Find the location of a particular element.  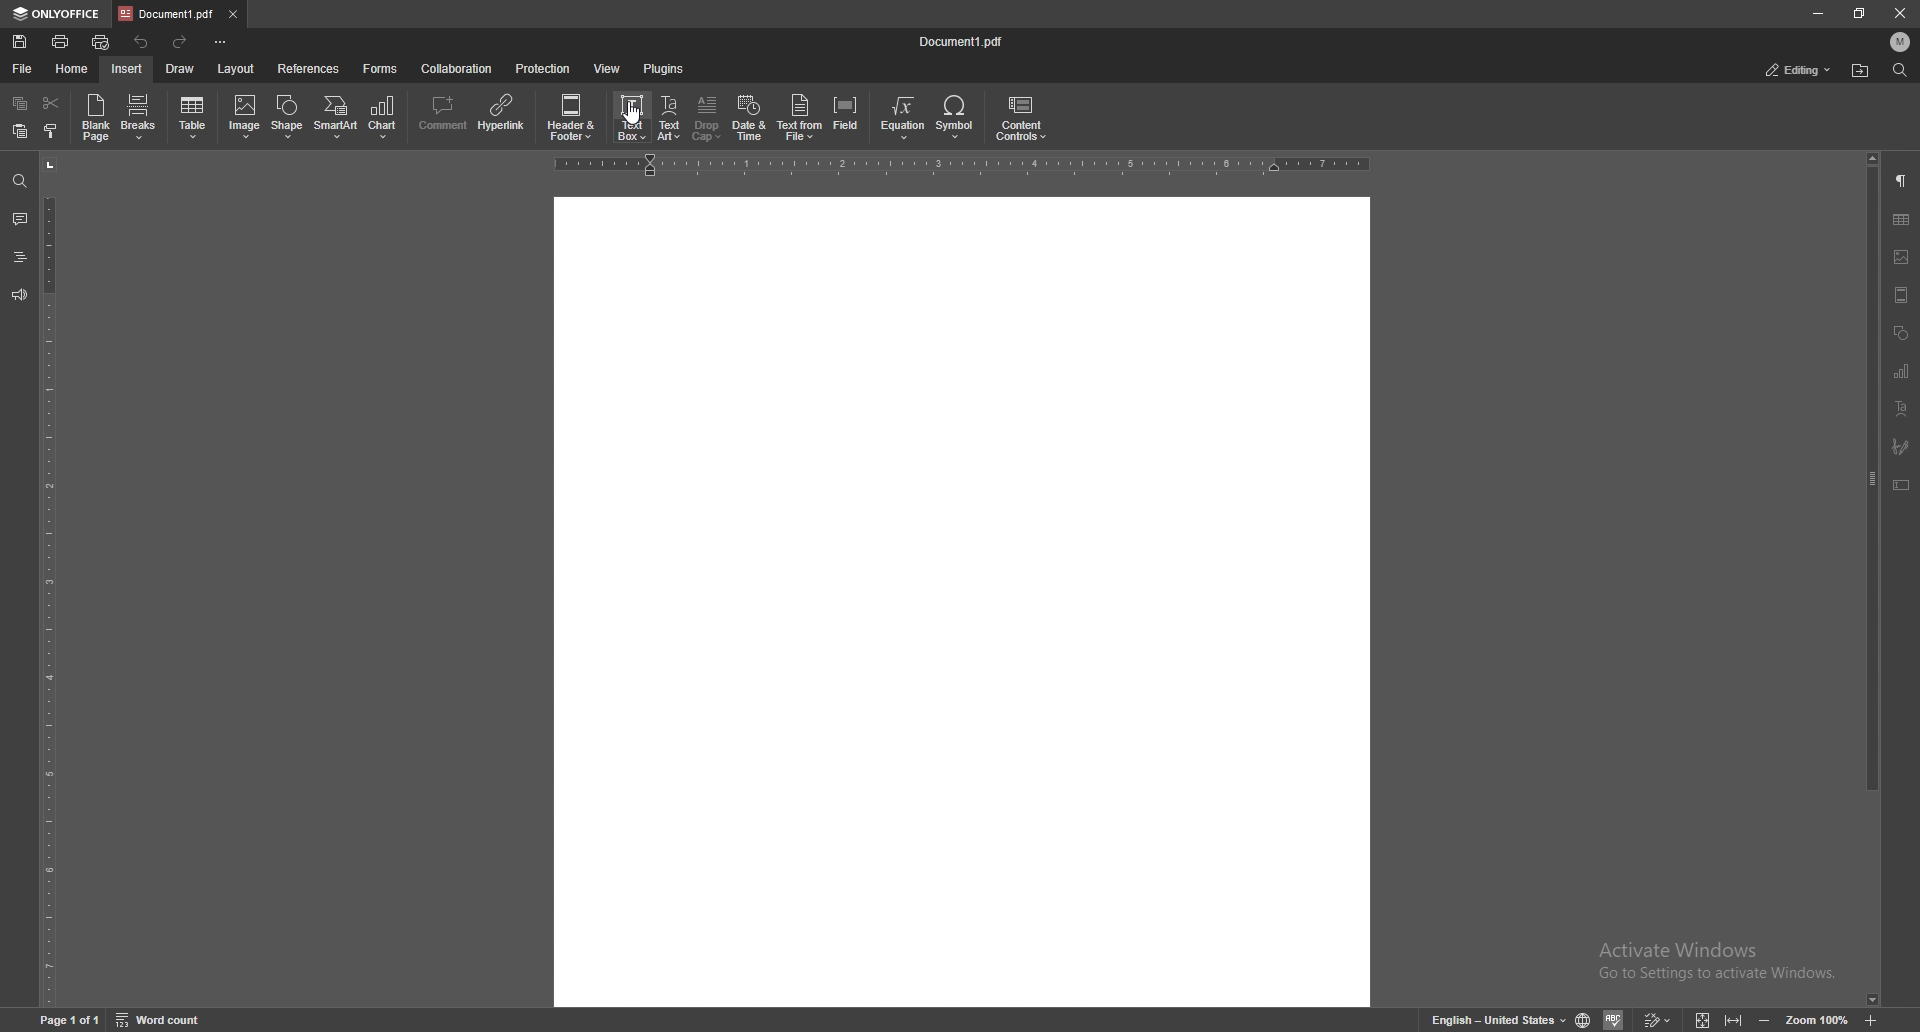

feedback is located at coordinates (19, 294).